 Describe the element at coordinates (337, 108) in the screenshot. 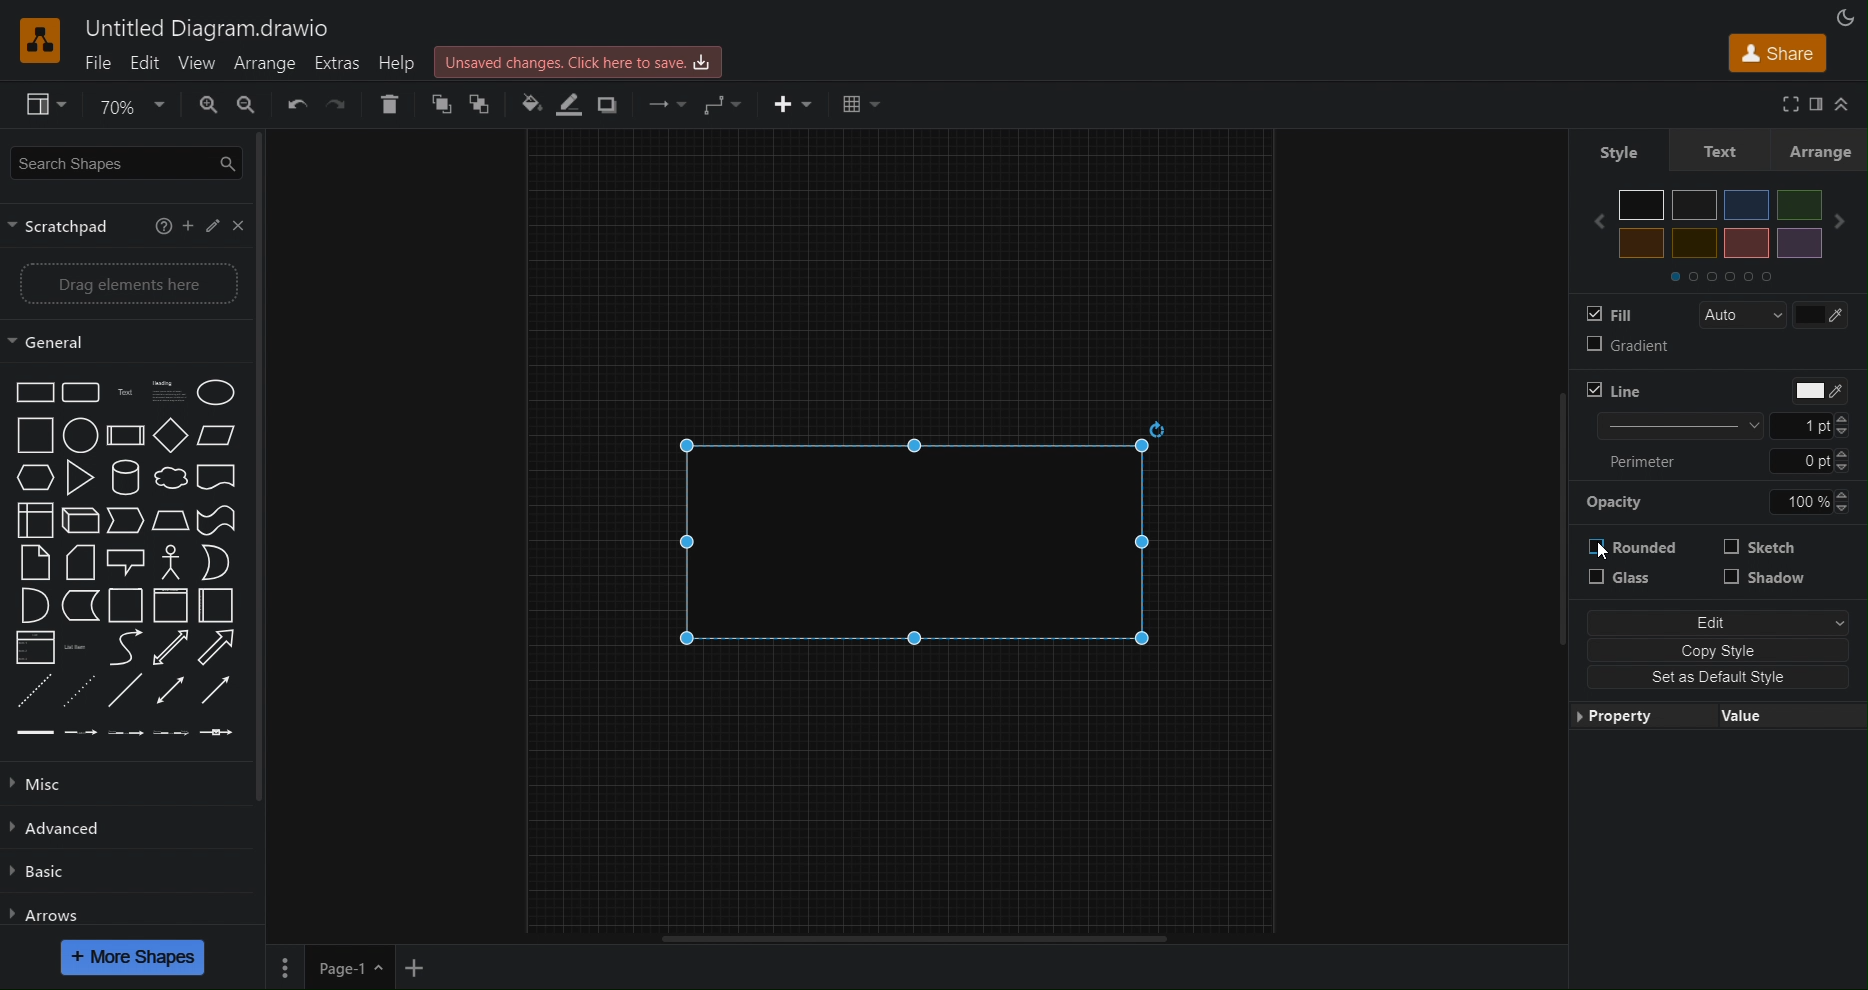

I see `Redo` at that location.